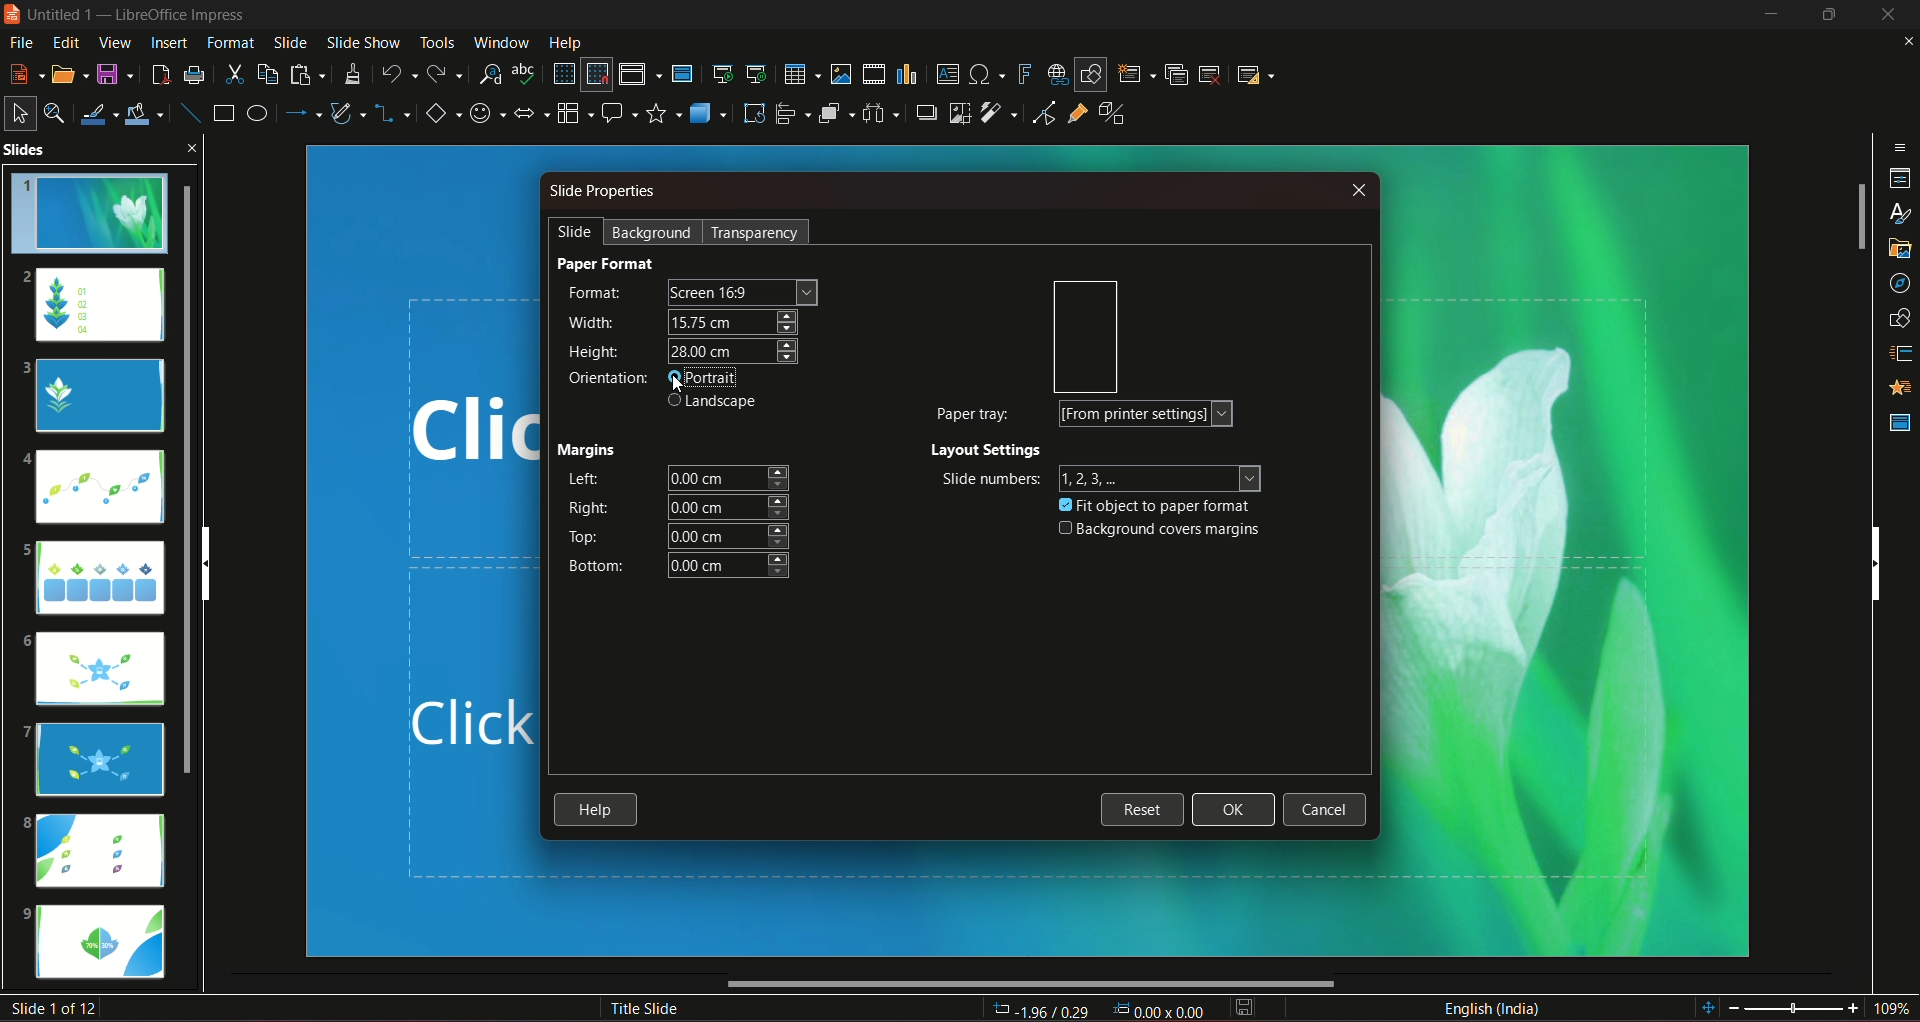  I want to click on print, so click(194, 73).